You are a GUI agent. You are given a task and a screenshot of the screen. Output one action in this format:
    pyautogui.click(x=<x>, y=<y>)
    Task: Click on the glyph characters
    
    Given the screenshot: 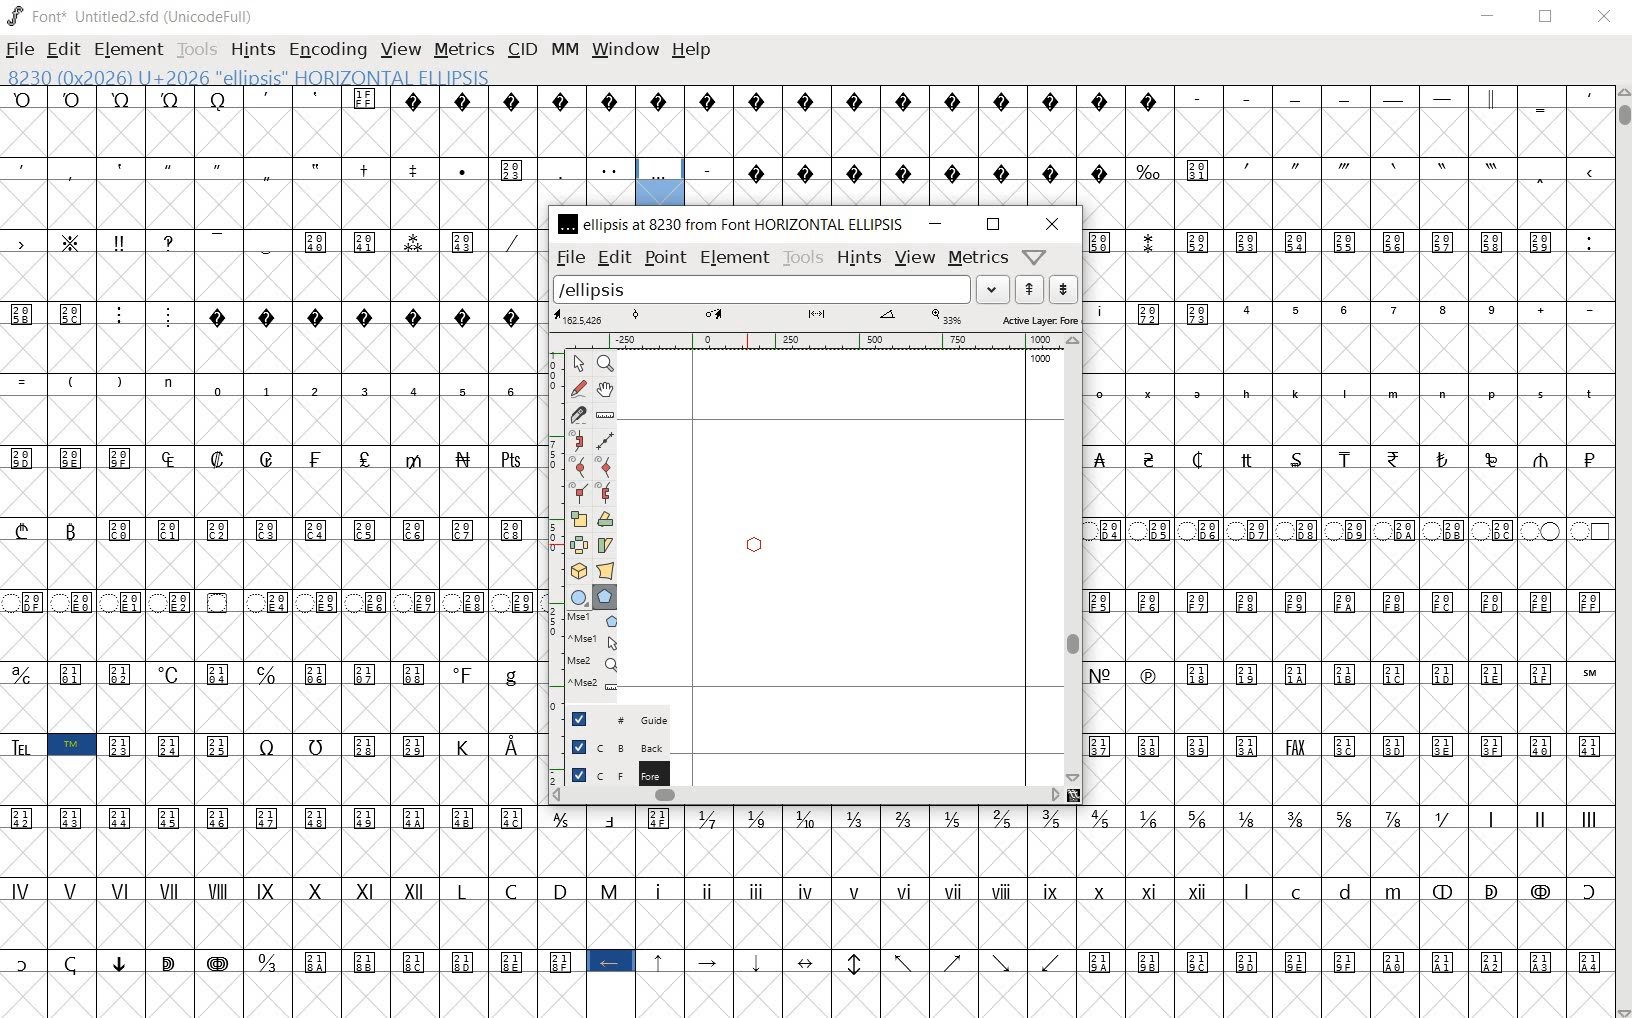 What is the action you would take?
    pyautogui.click(x=1346, y=514)
    